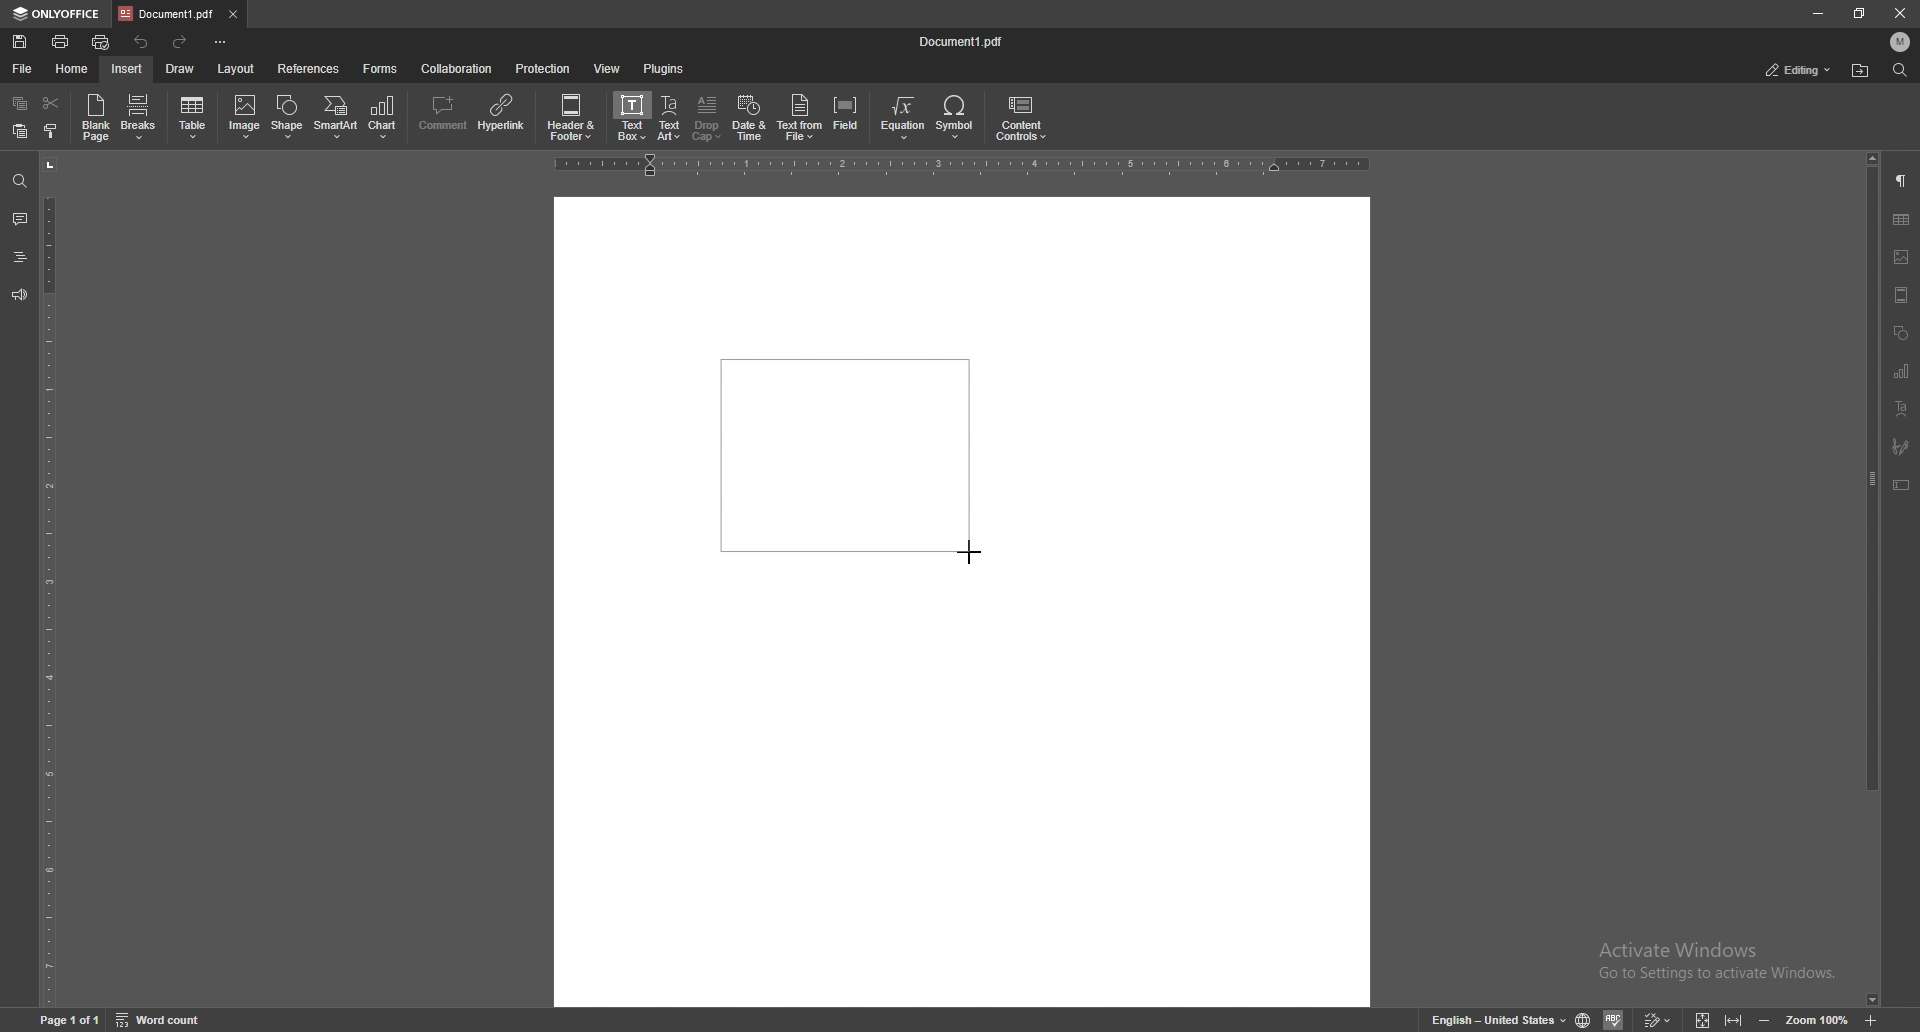 This screenshot has height=1032, width=1920. I want to click on track changes, so click(1656, 1020).